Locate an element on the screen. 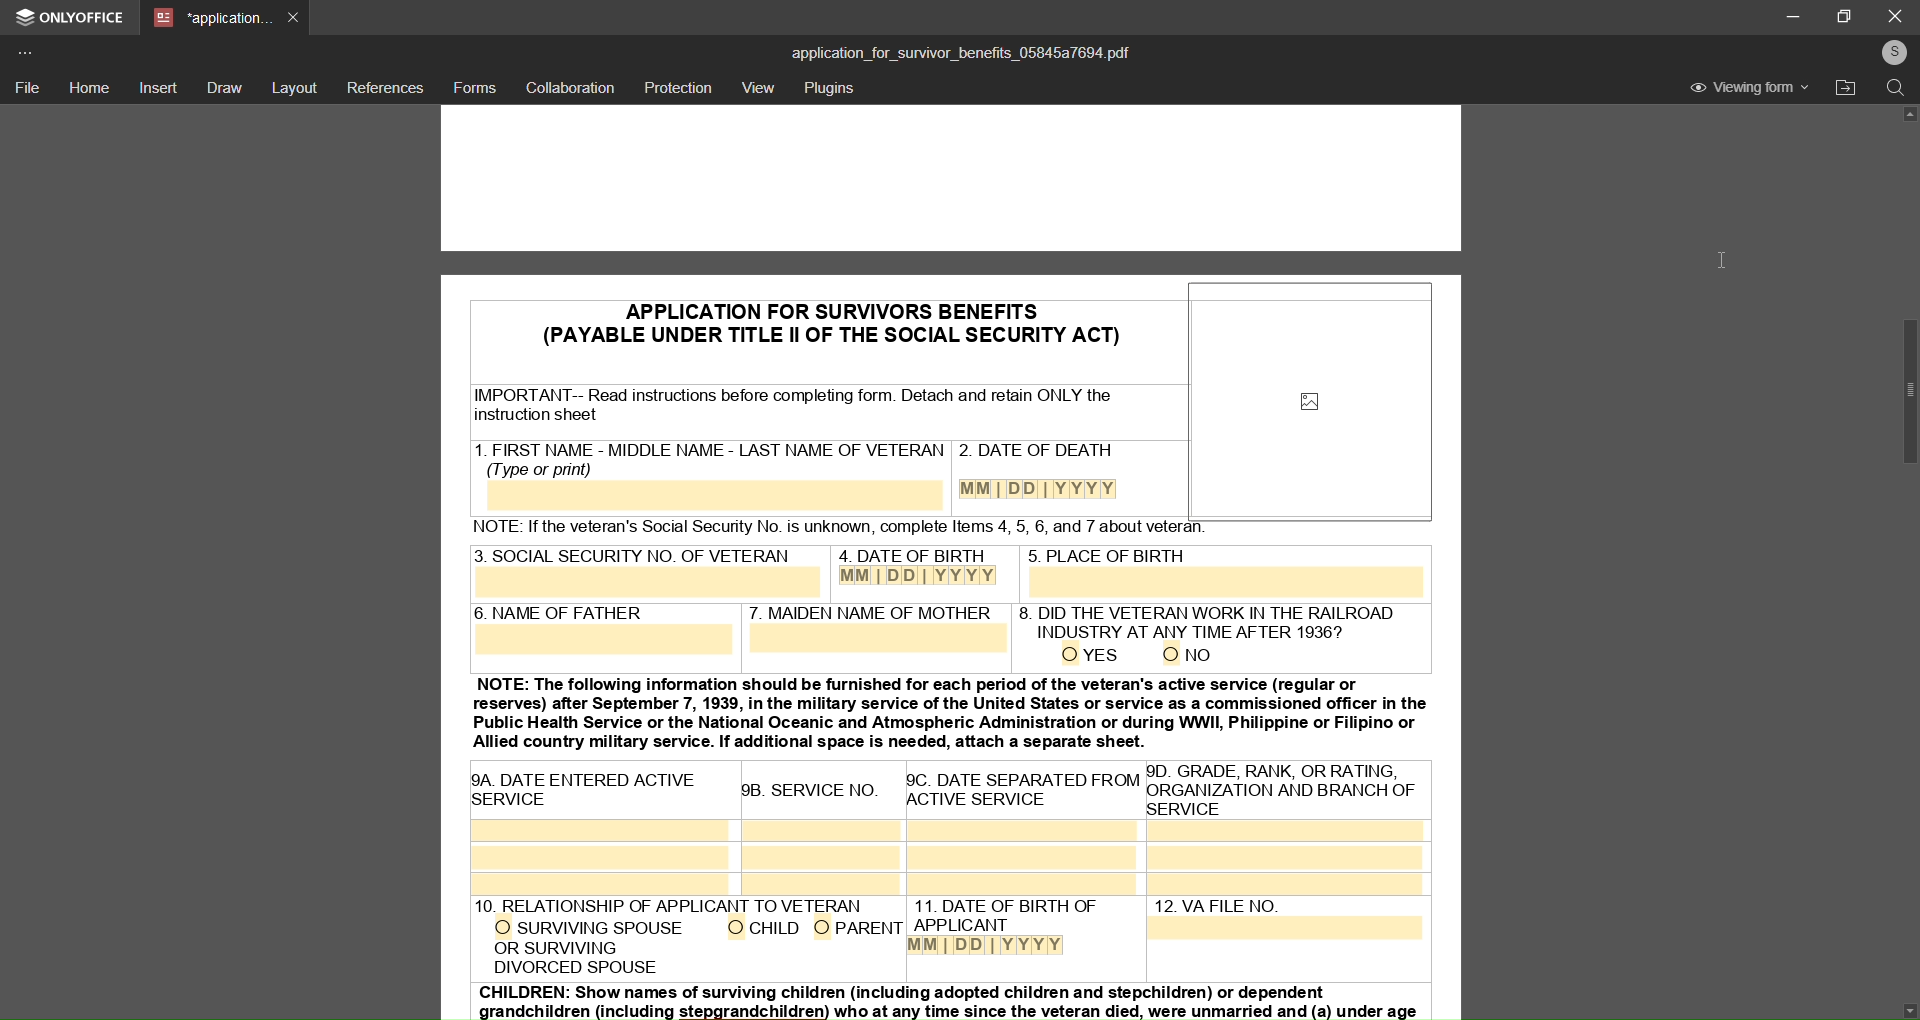 Image resolution: width=1920 pixels, height=1020 pixels. close tab is located at coordinates (295, 16).